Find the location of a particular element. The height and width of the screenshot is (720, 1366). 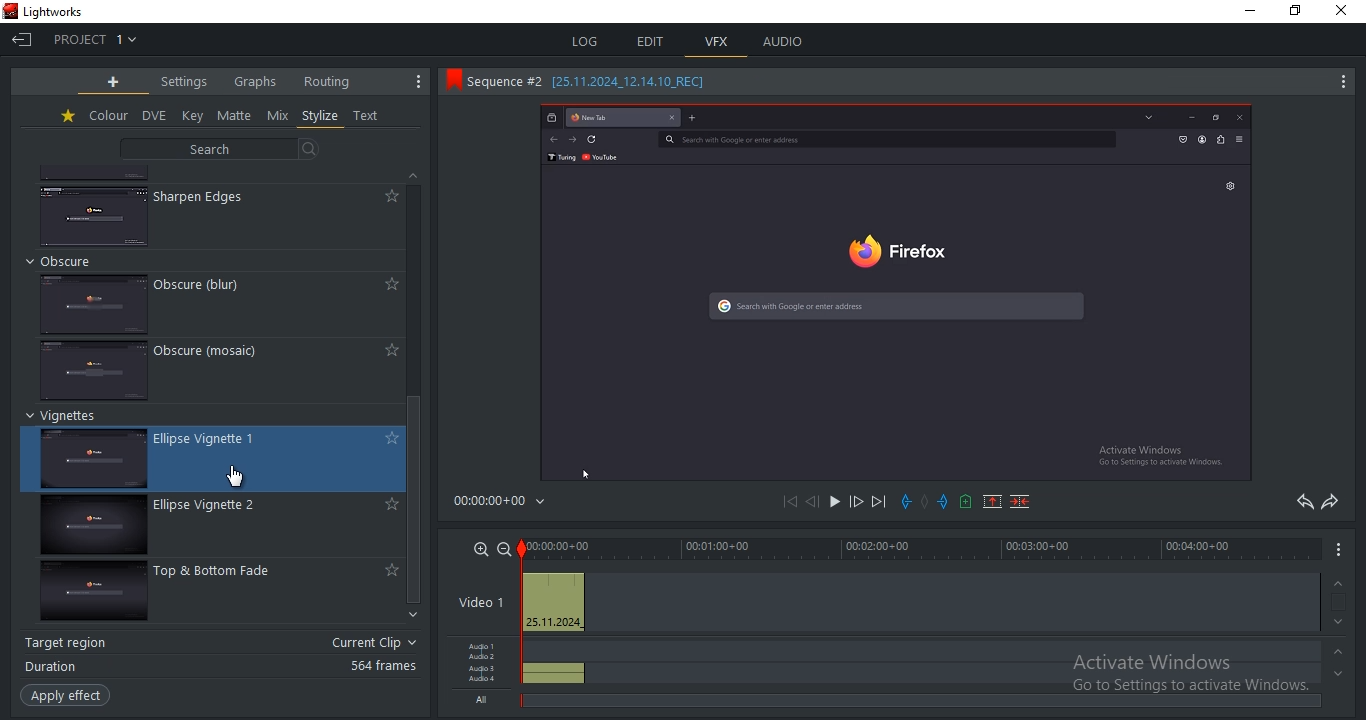

Thumbnail is located at coordinates (93, 302).